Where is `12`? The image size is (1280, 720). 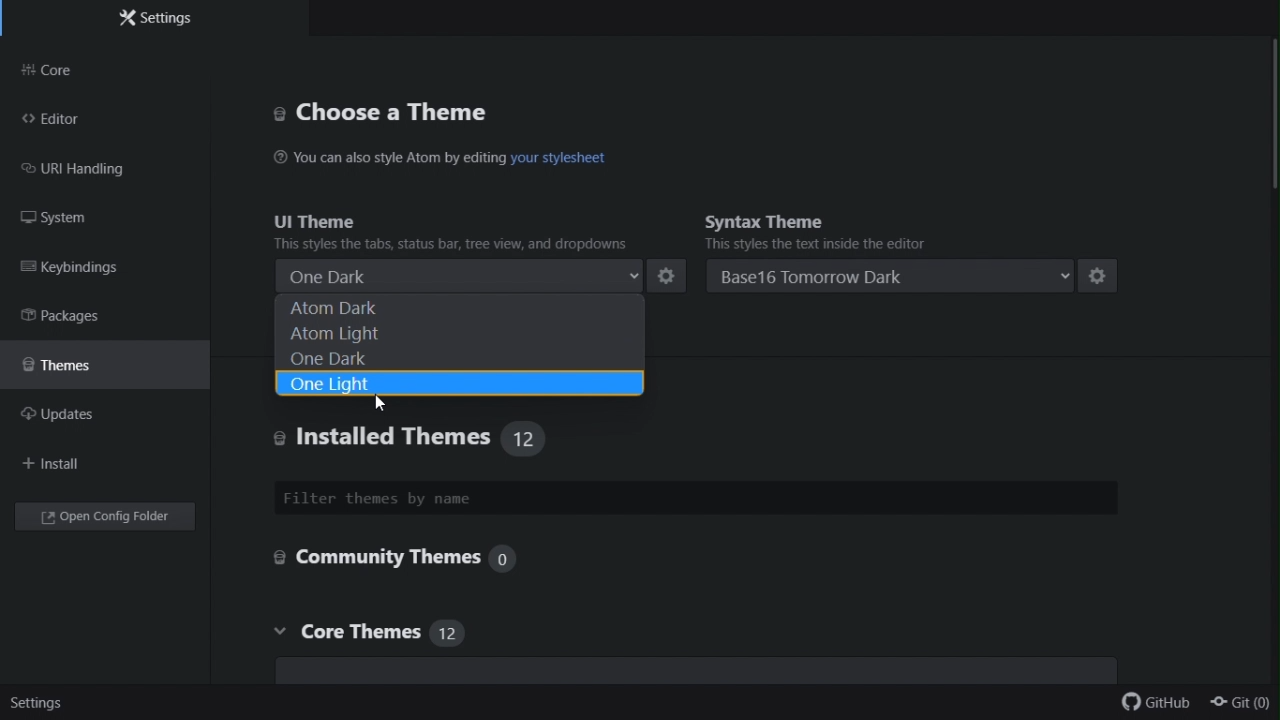 12 is located at coordinates (525, 437).